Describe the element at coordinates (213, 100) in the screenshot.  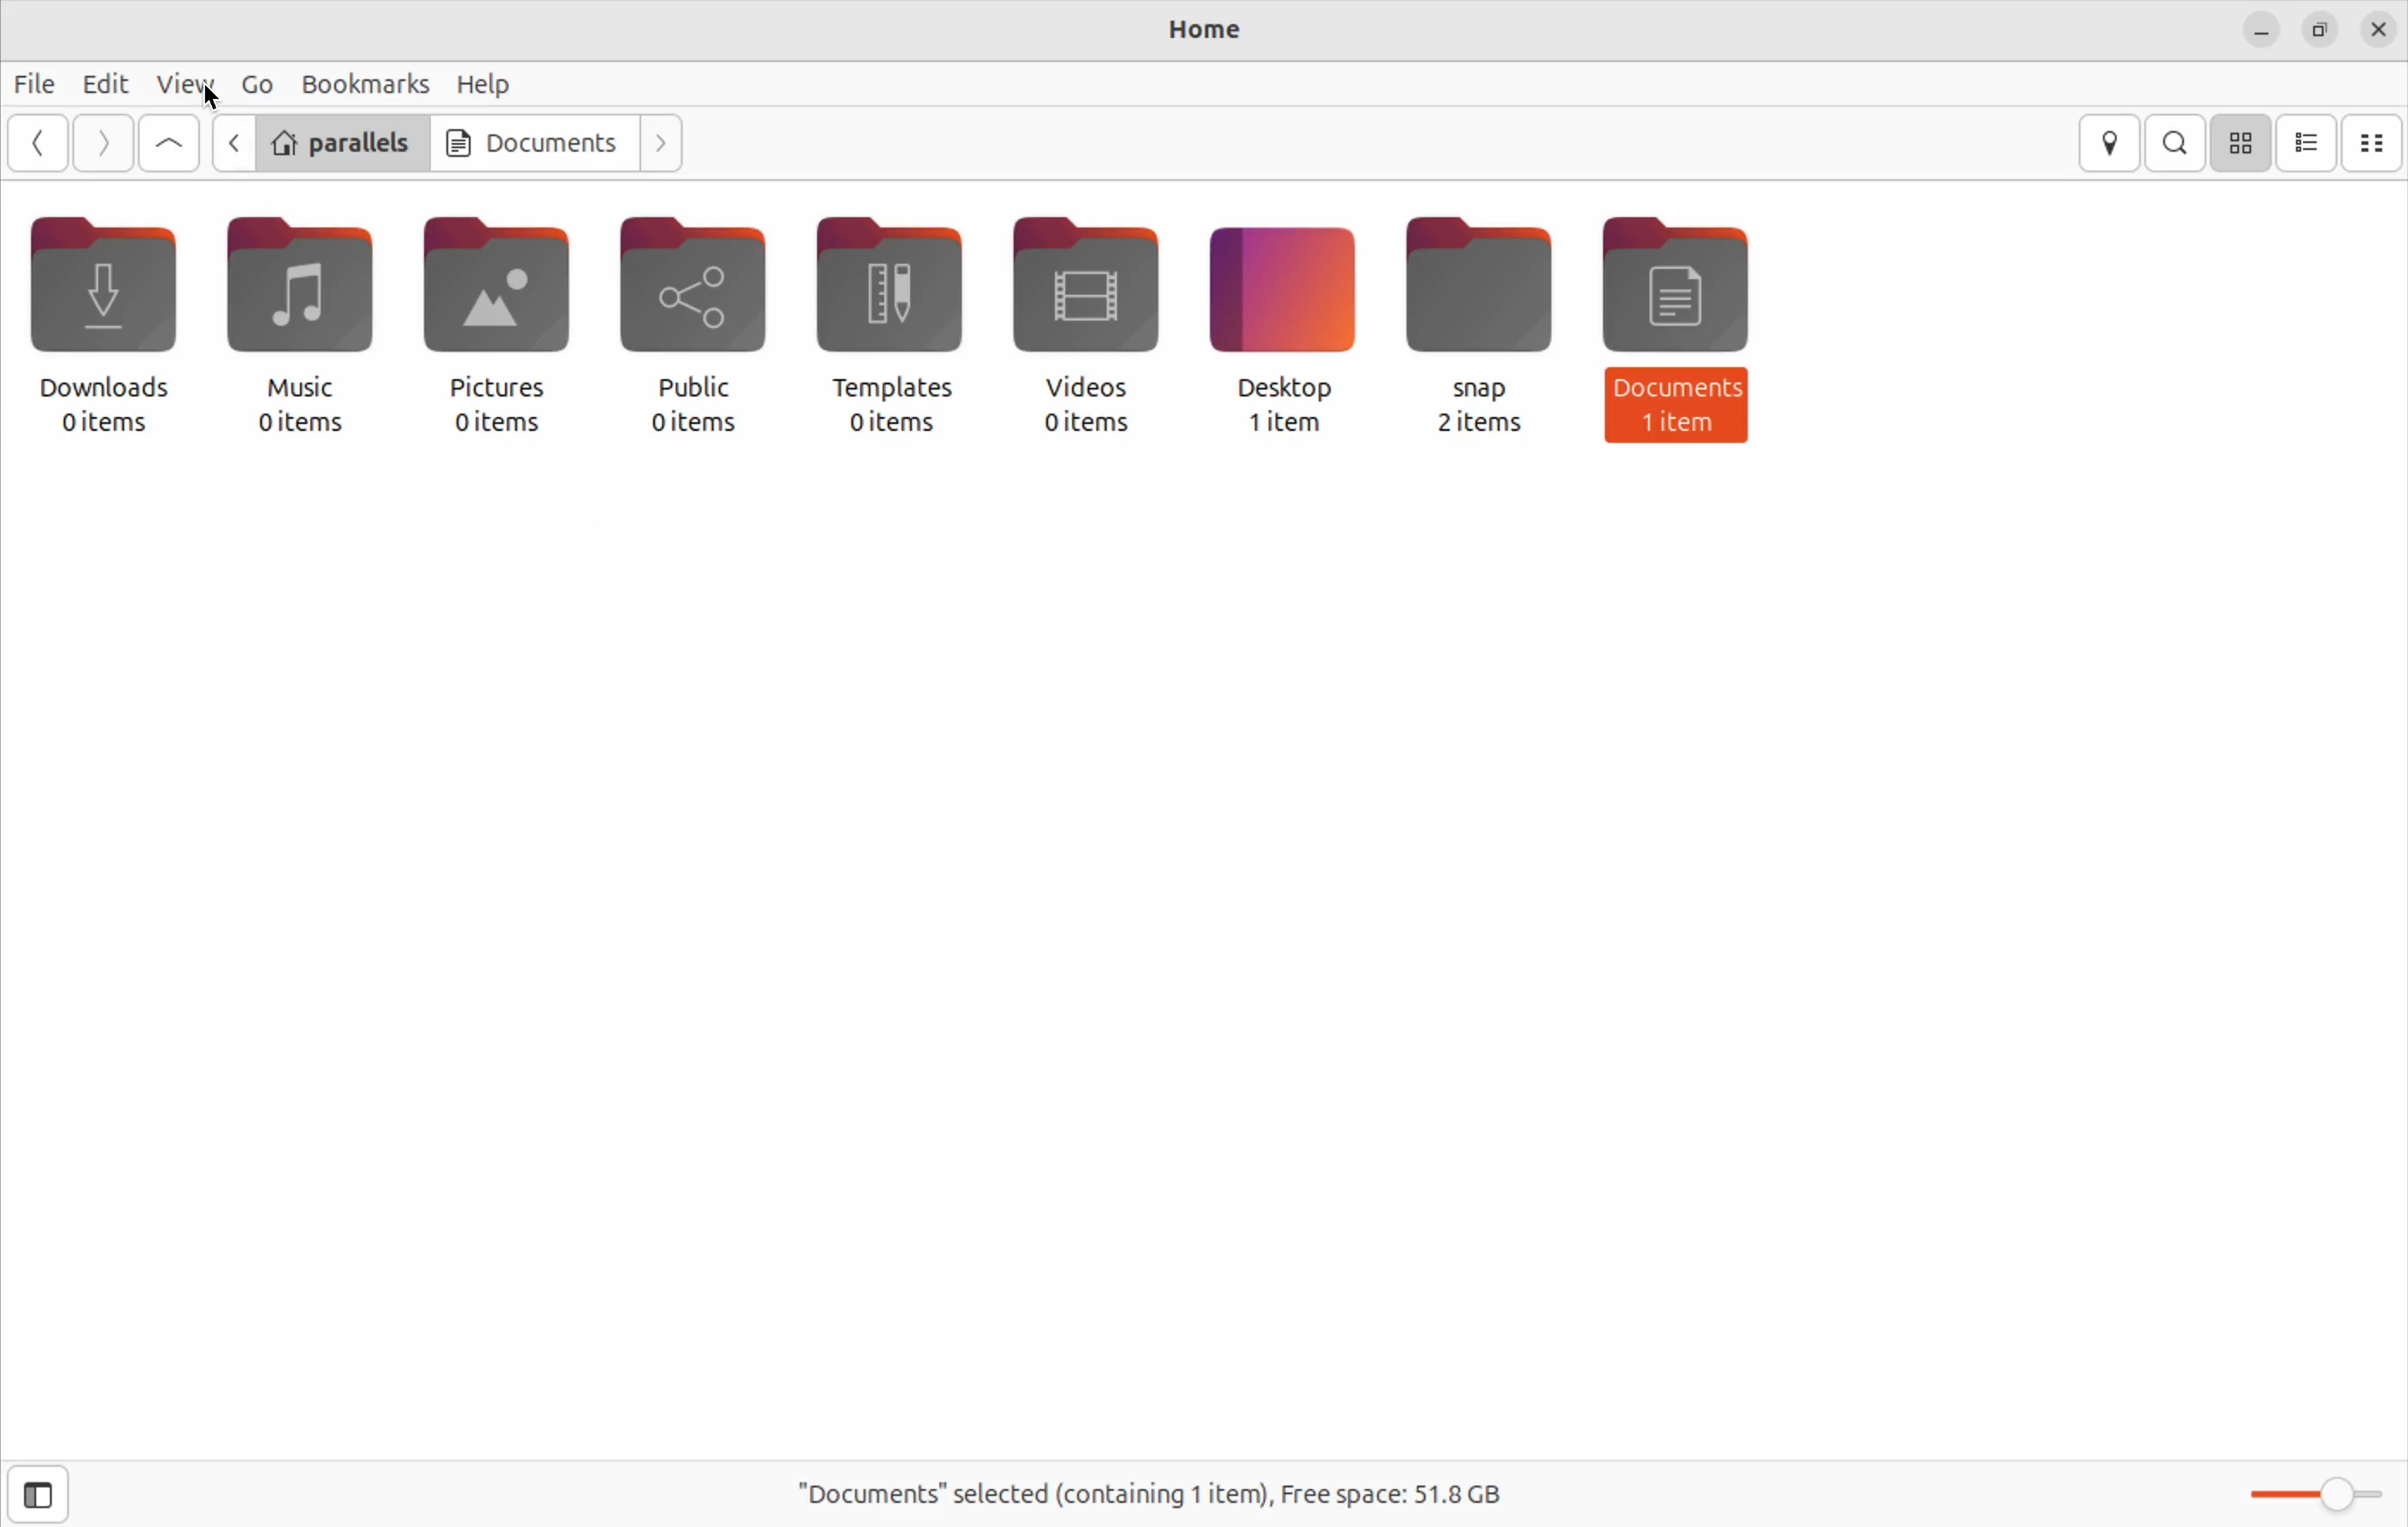
I see `cursor` at that location.